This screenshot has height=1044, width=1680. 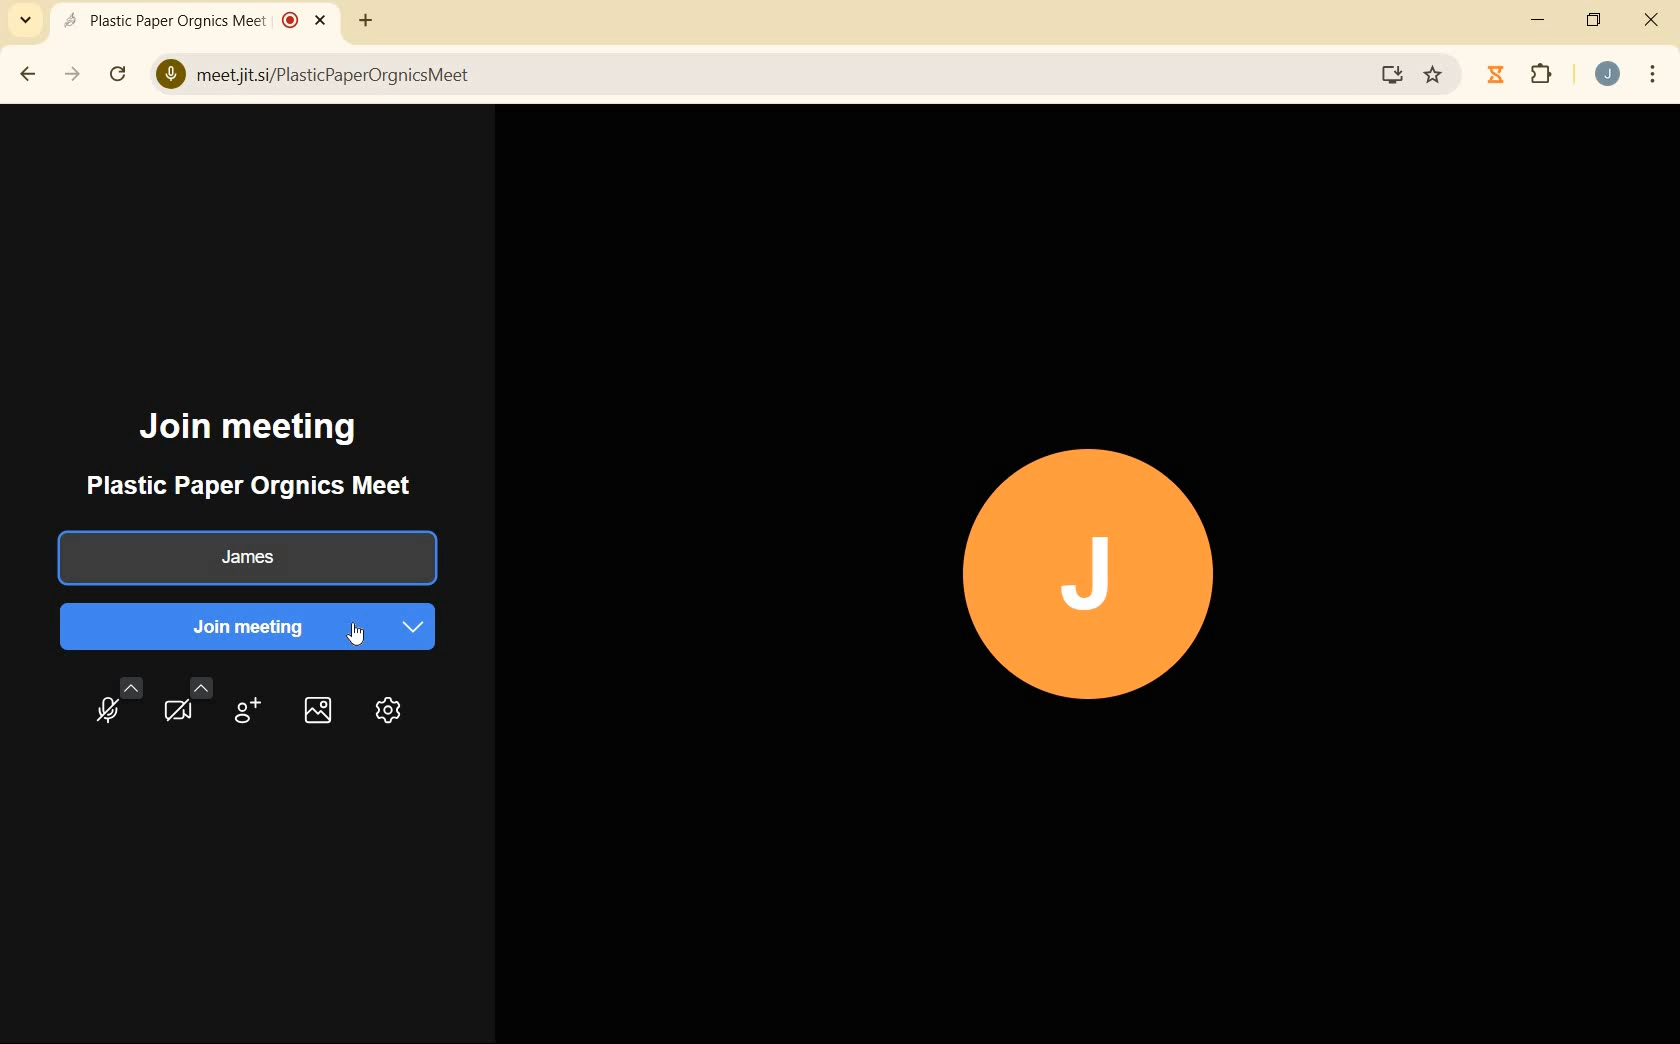 I want to click on video, so click(x=186, y=702).